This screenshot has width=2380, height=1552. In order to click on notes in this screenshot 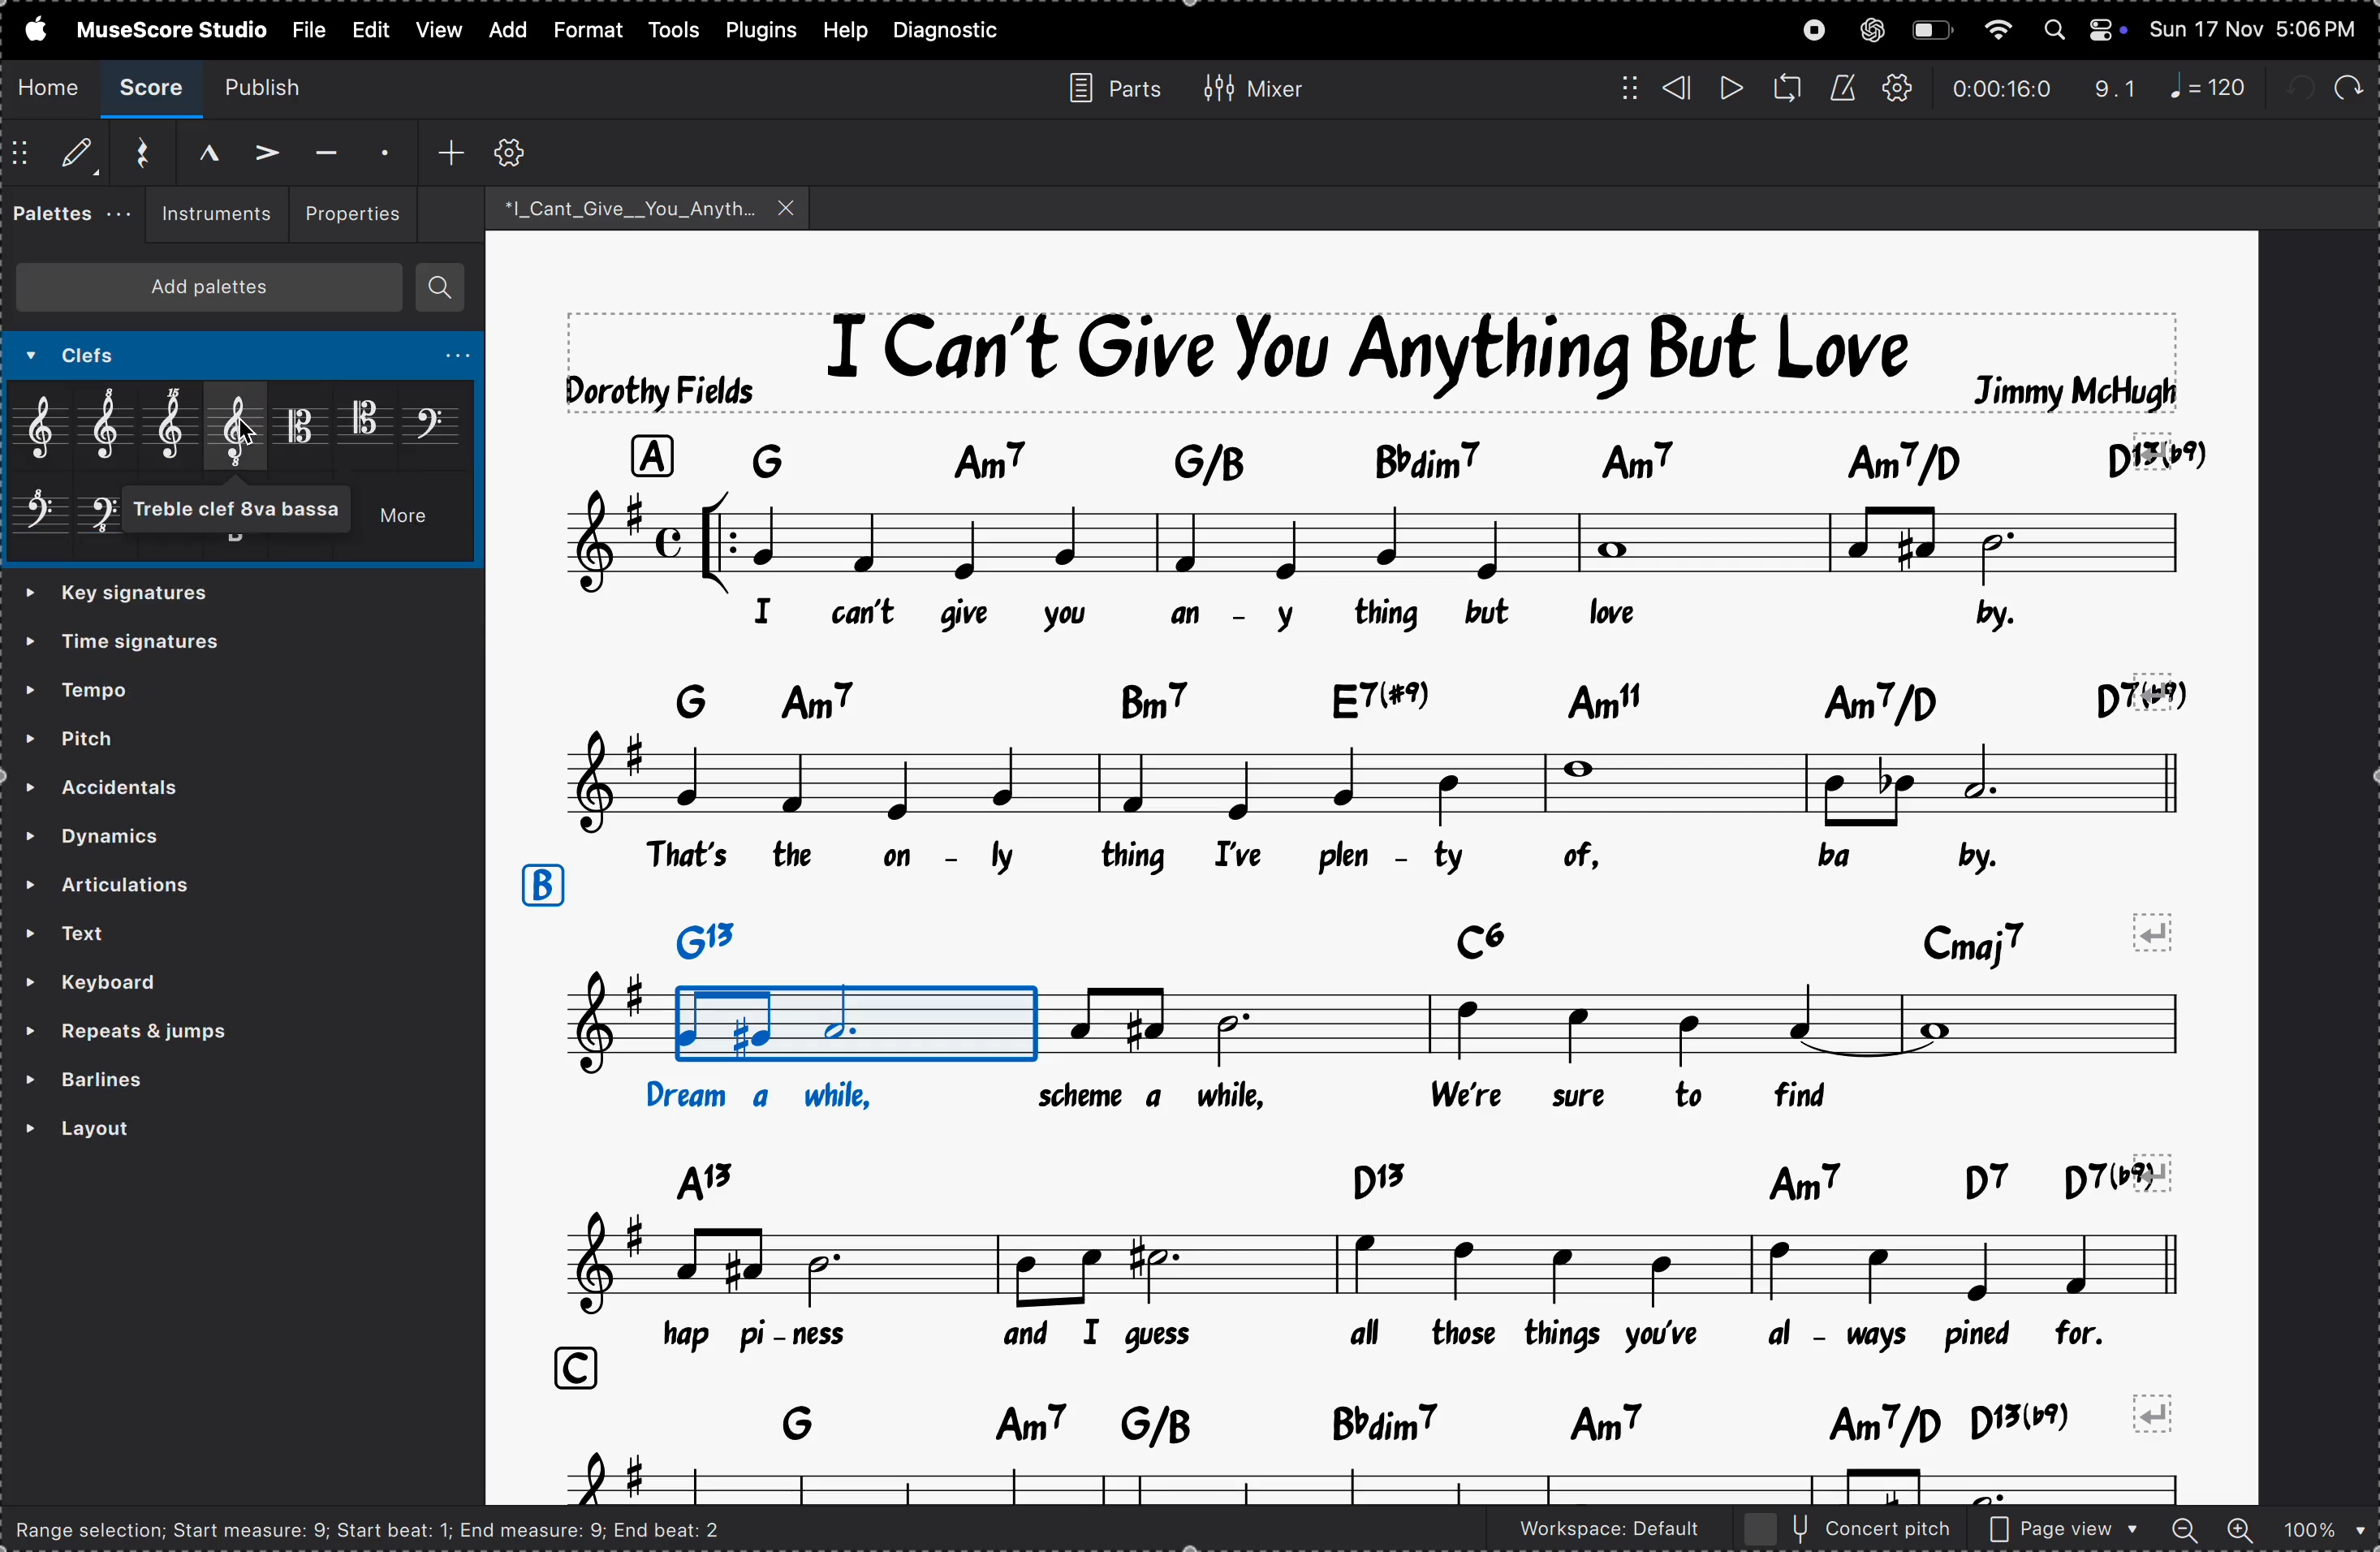, I will do `click(1378, 780)`.